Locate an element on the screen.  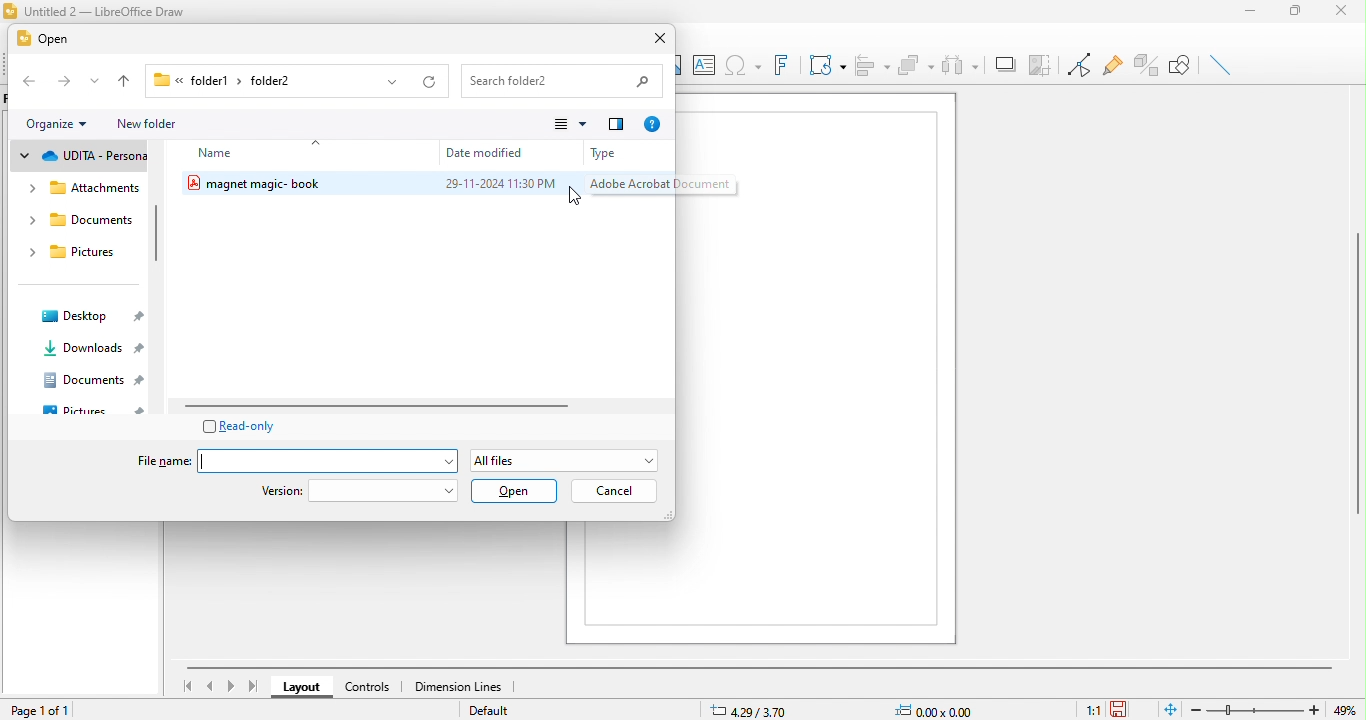
recent location is located at coordinates (96, 82).